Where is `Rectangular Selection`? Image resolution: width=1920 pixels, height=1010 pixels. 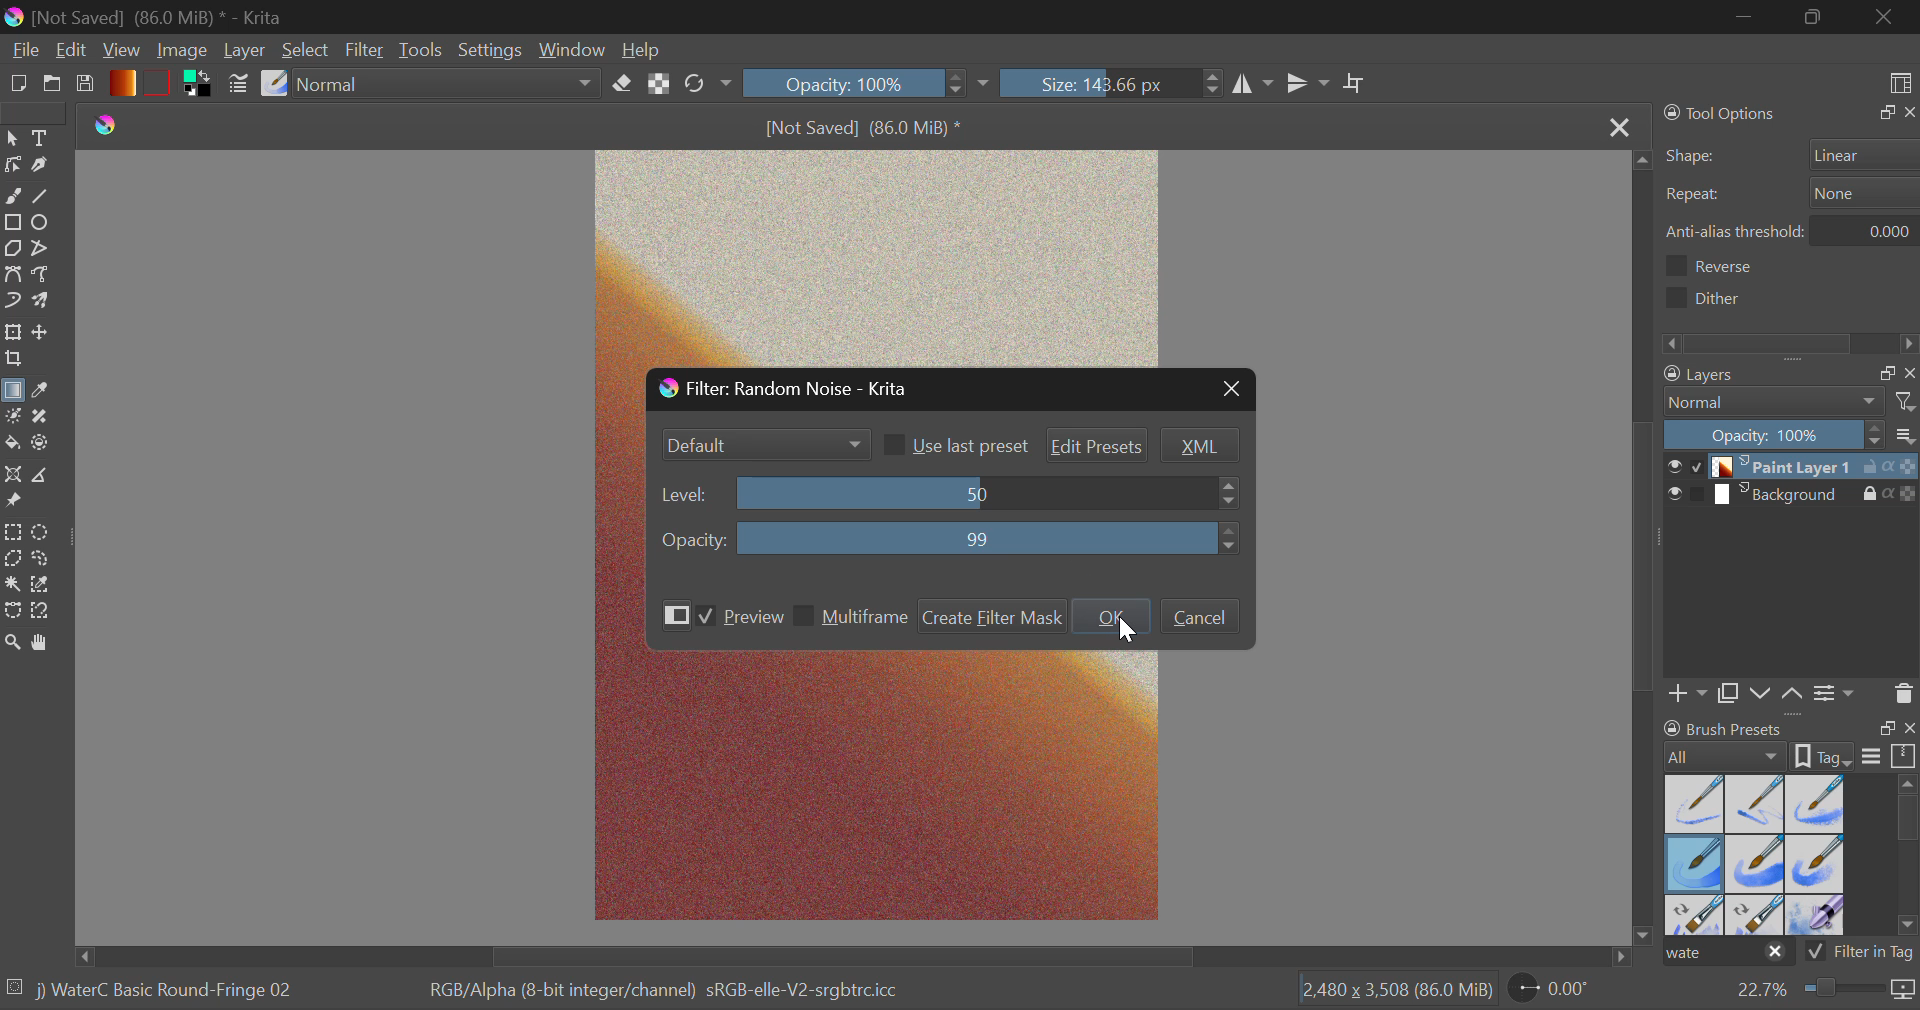
Rectangular Selection is located at coordinates (12, 534).